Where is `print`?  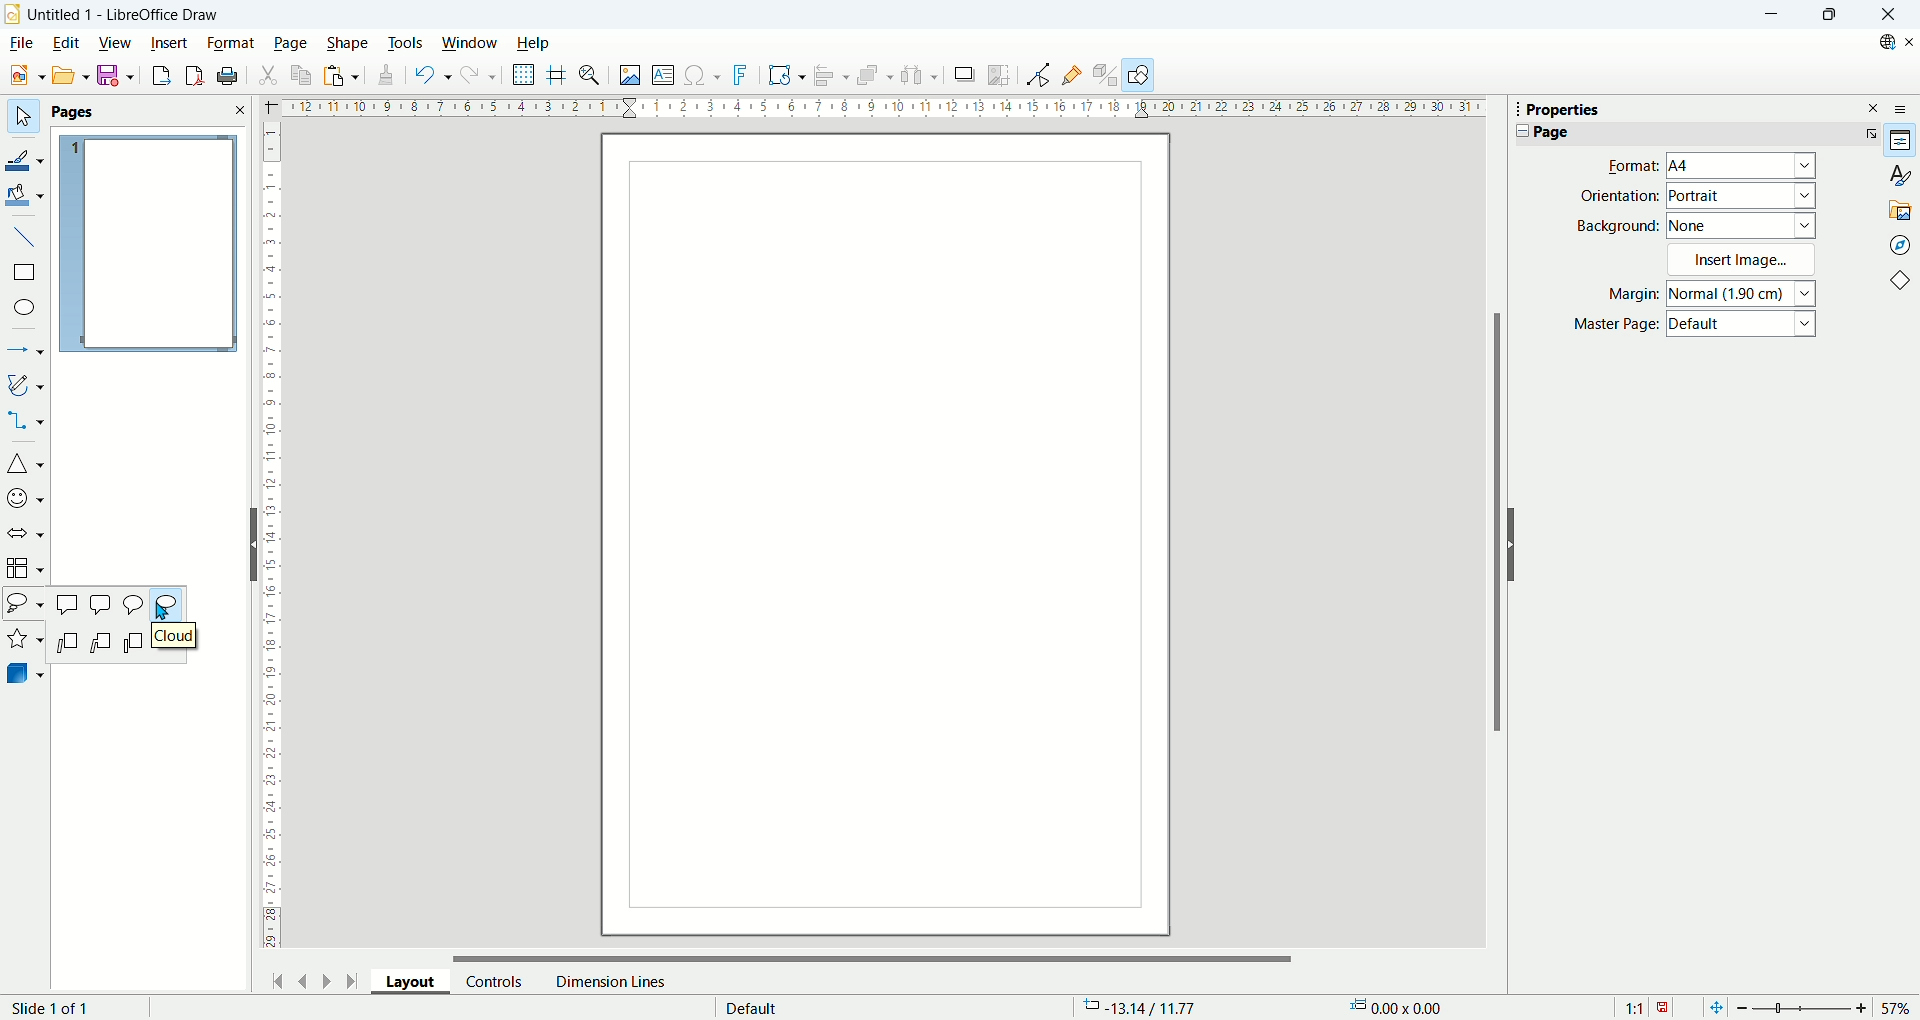
print is located at coordinates (228, 76).